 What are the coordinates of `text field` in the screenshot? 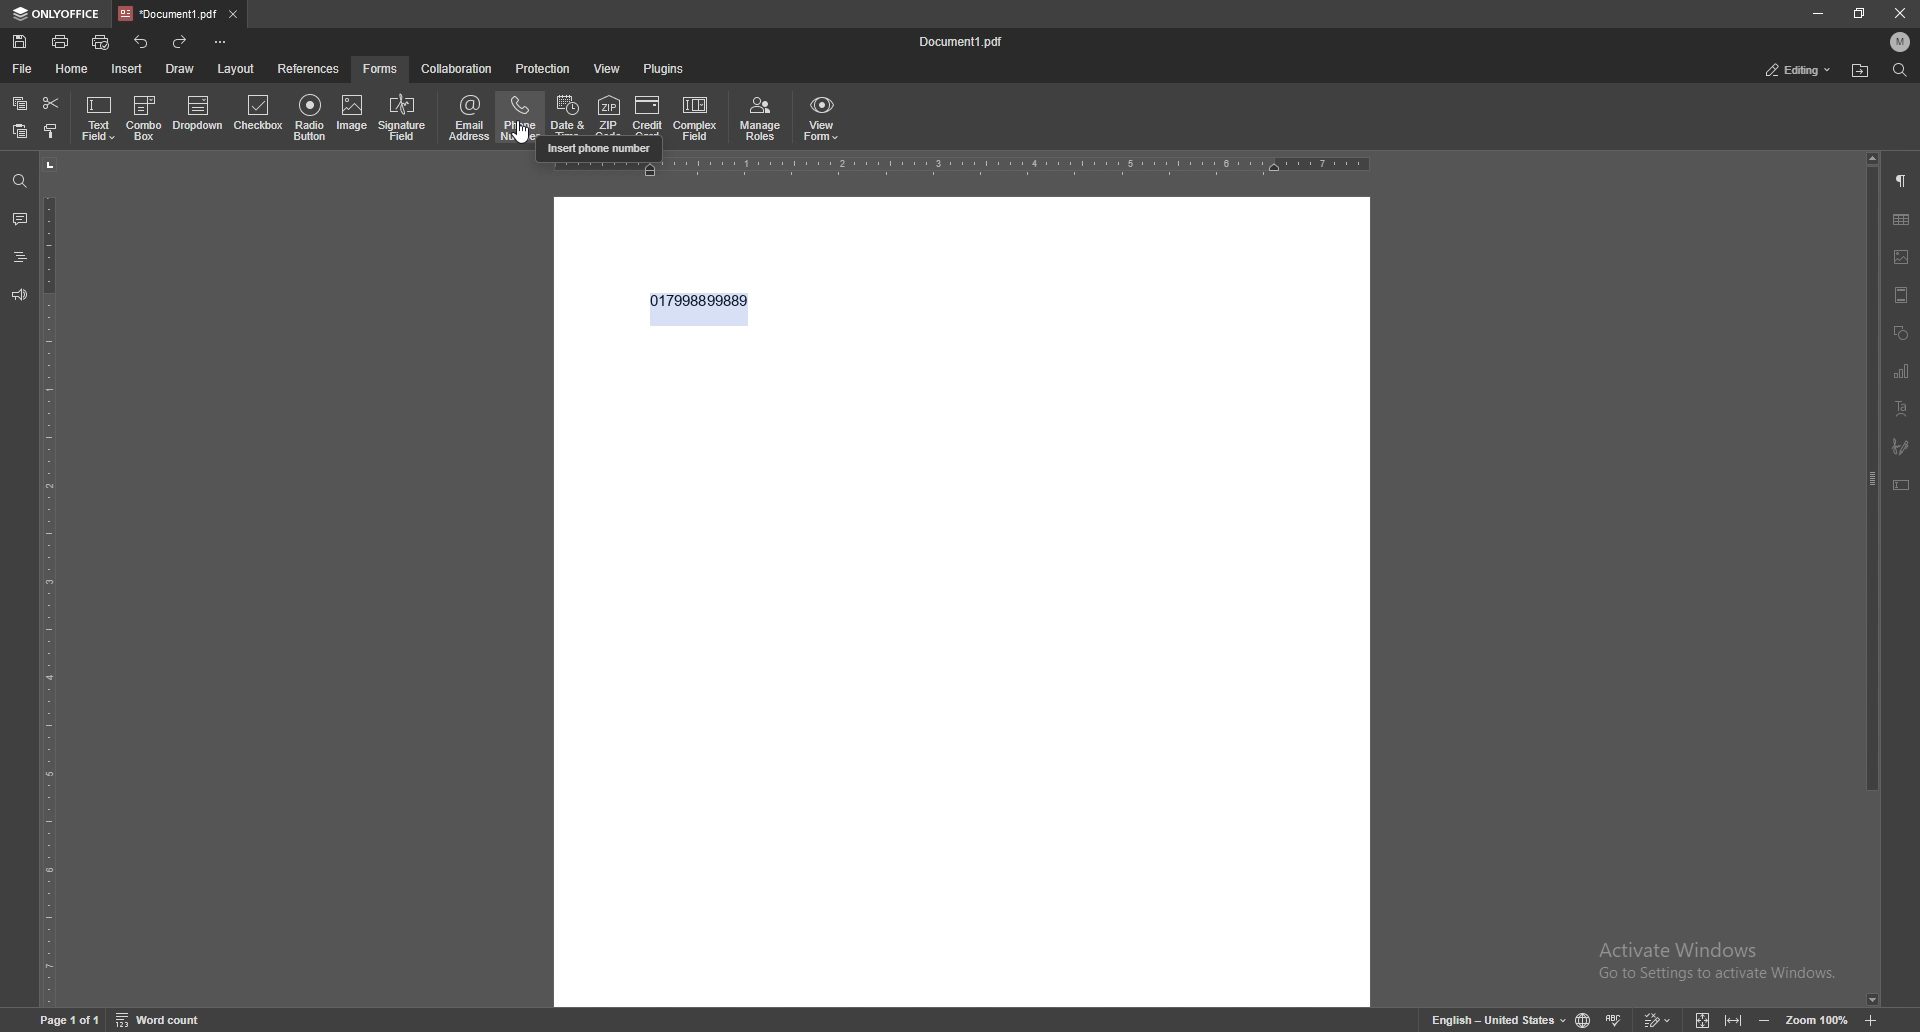 It's located at (99, 119).